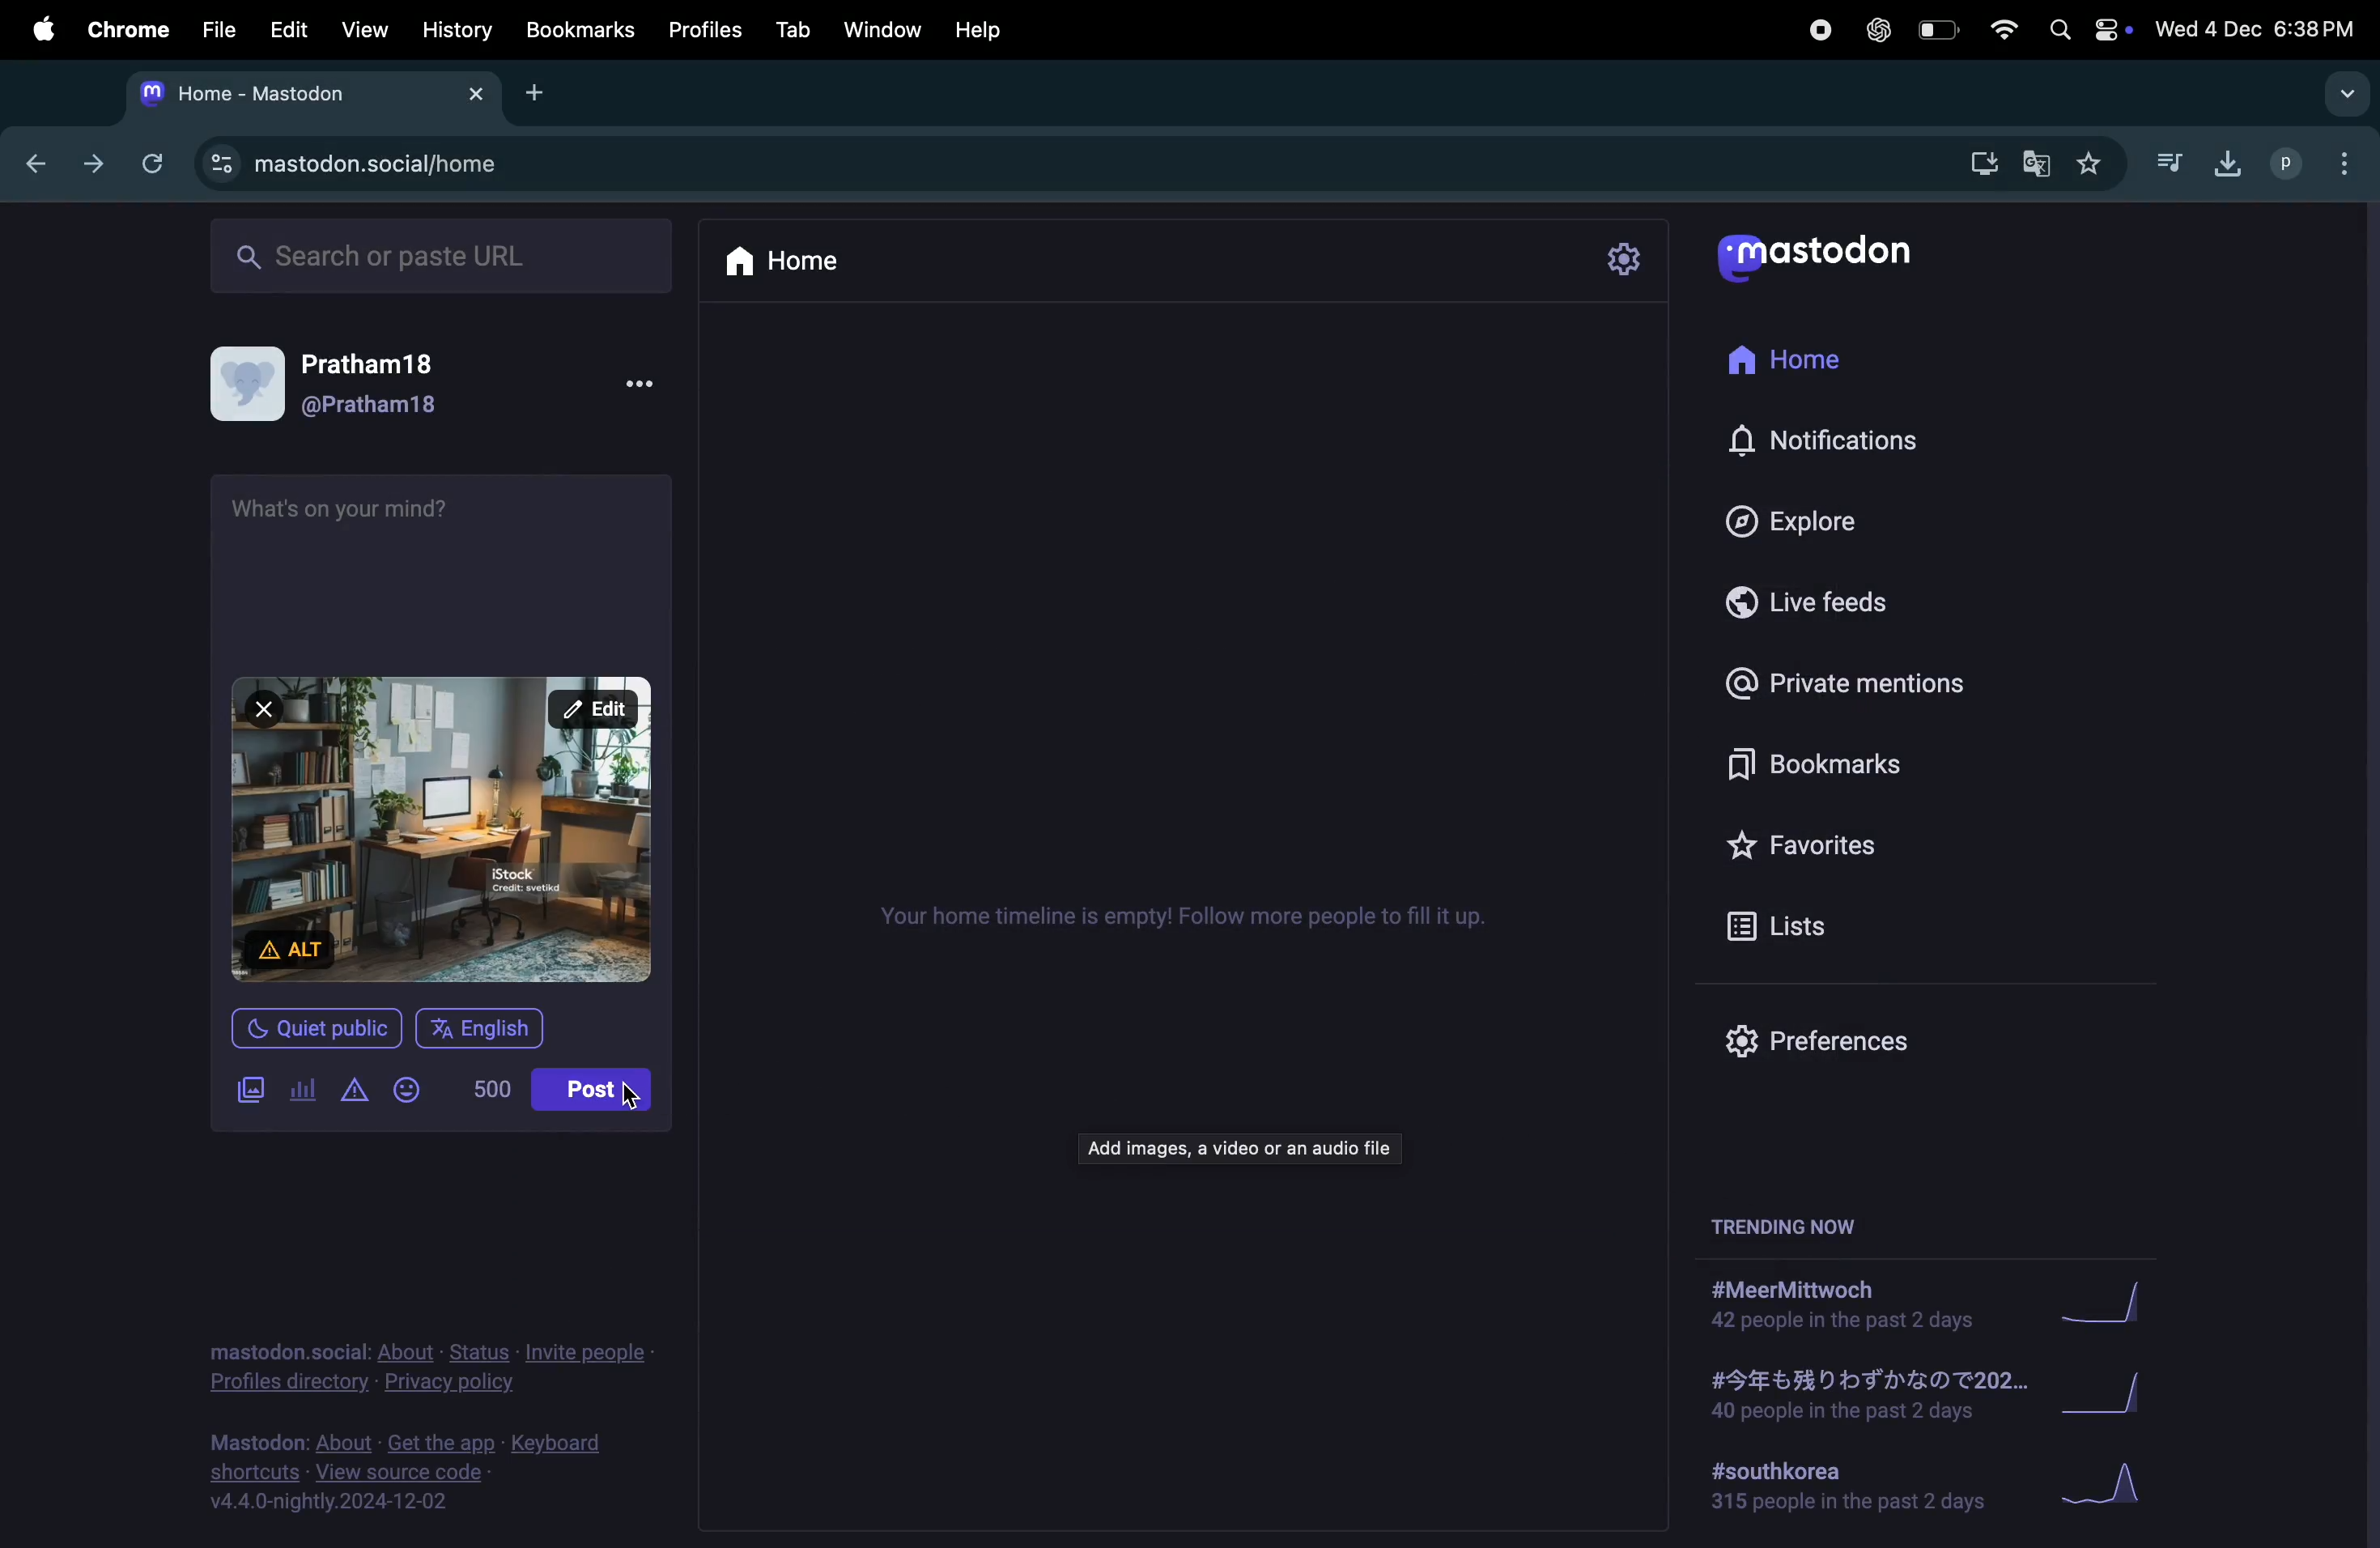 The width and height of the screenshot is (2380, 1548). I want to click on file, so click(216, 25).